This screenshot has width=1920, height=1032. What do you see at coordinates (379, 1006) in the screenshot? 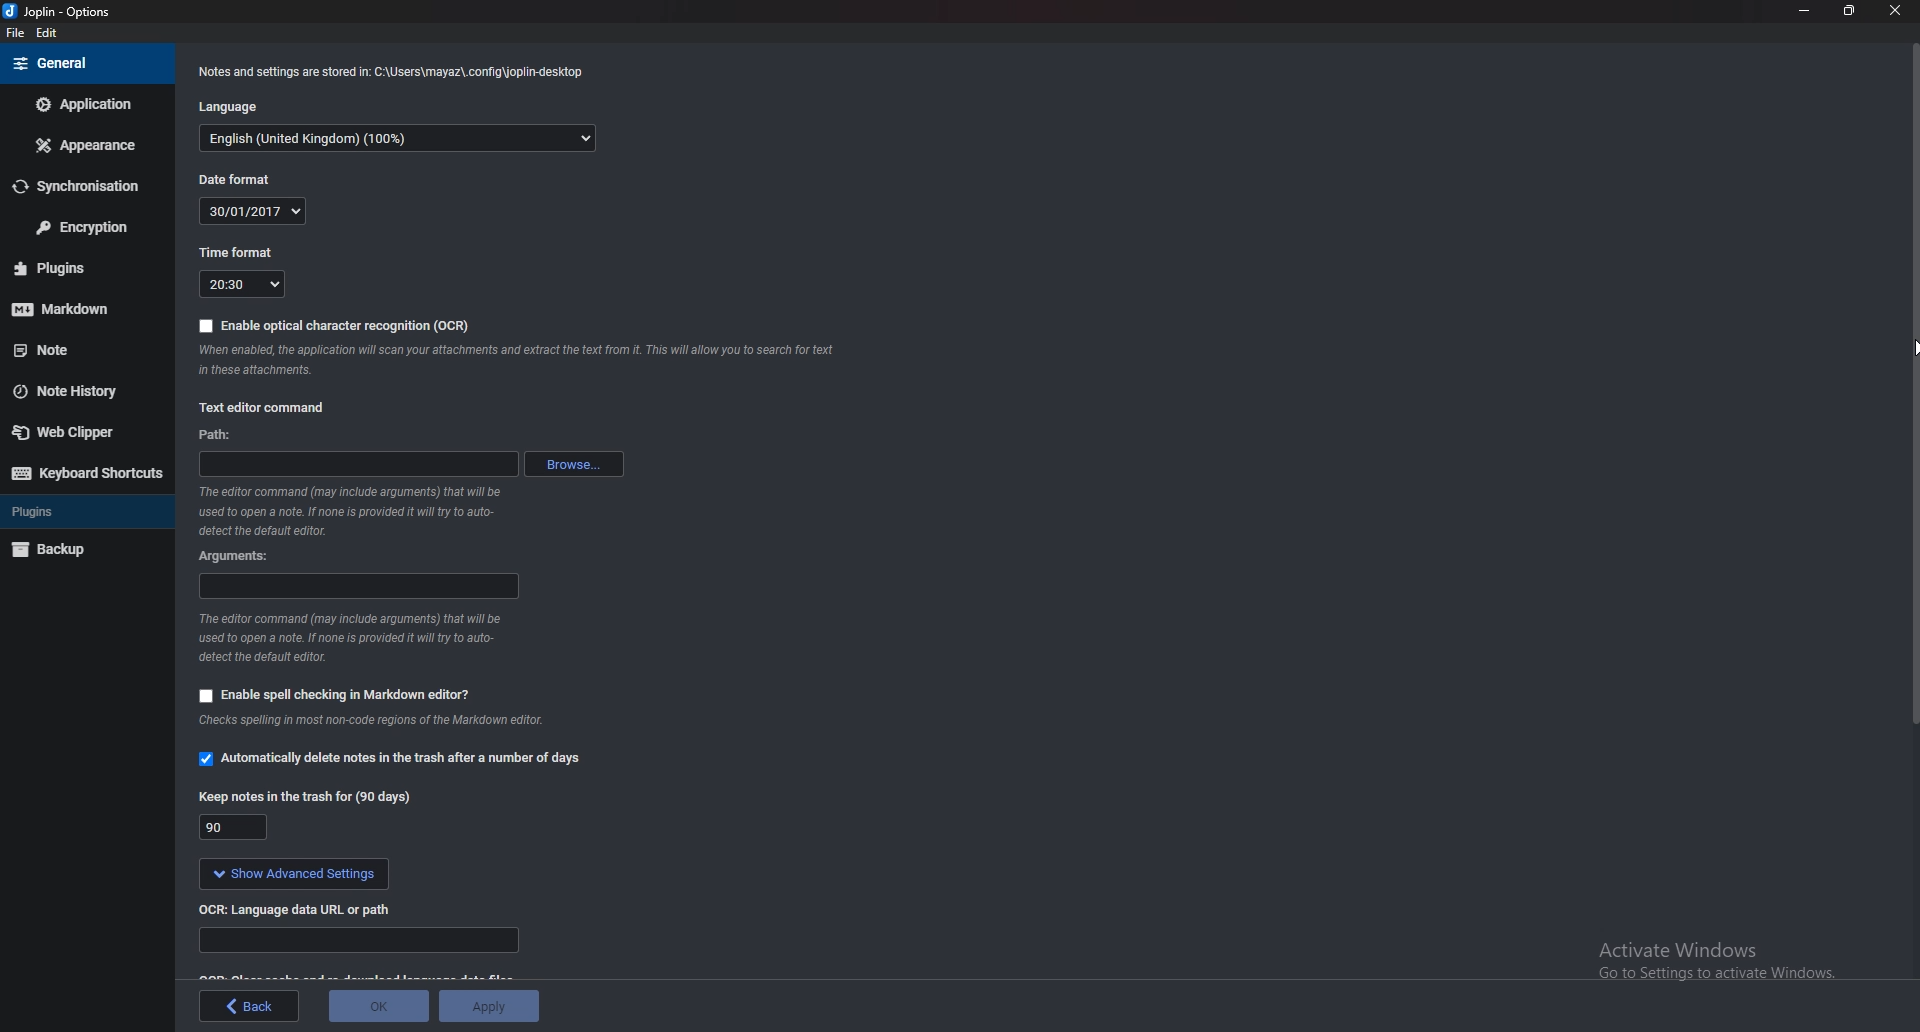
I see `OK` at bounding box center [379, 1006].